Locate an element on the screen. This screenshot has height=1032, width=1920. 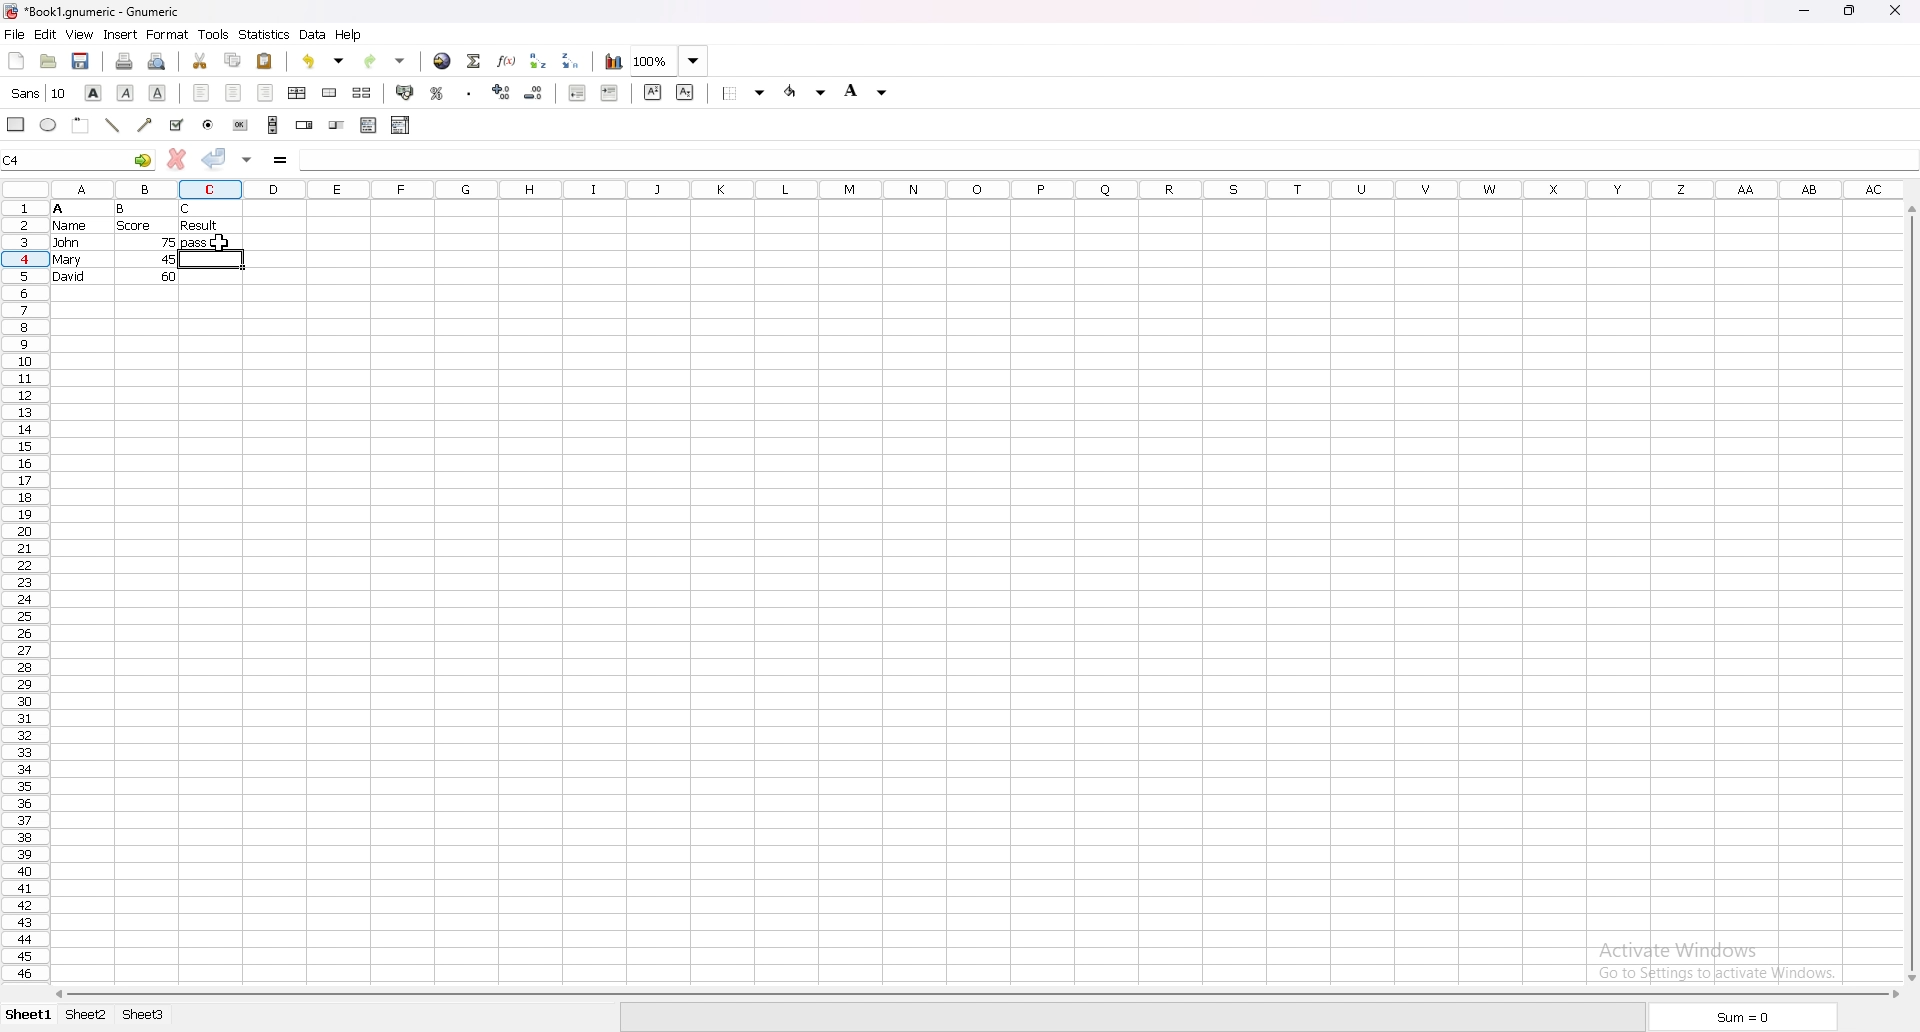
sort ascending is located at coordinates (538, 61).